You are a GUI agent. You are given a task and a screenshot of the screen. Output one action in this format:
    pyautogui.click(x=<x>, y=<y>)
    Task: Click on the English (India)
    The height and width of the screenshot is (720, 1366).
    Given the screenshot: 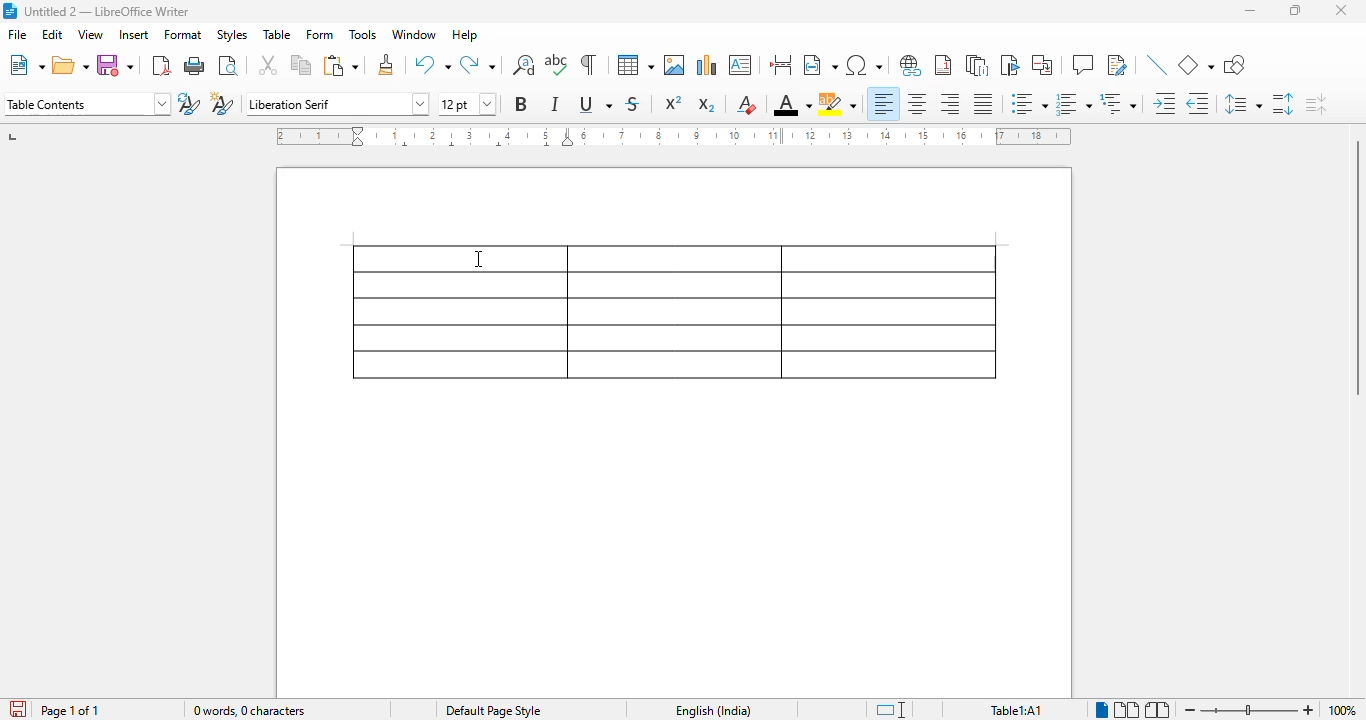 What is the action you would take?
    pyautogui.click(x=713, y=710)
    